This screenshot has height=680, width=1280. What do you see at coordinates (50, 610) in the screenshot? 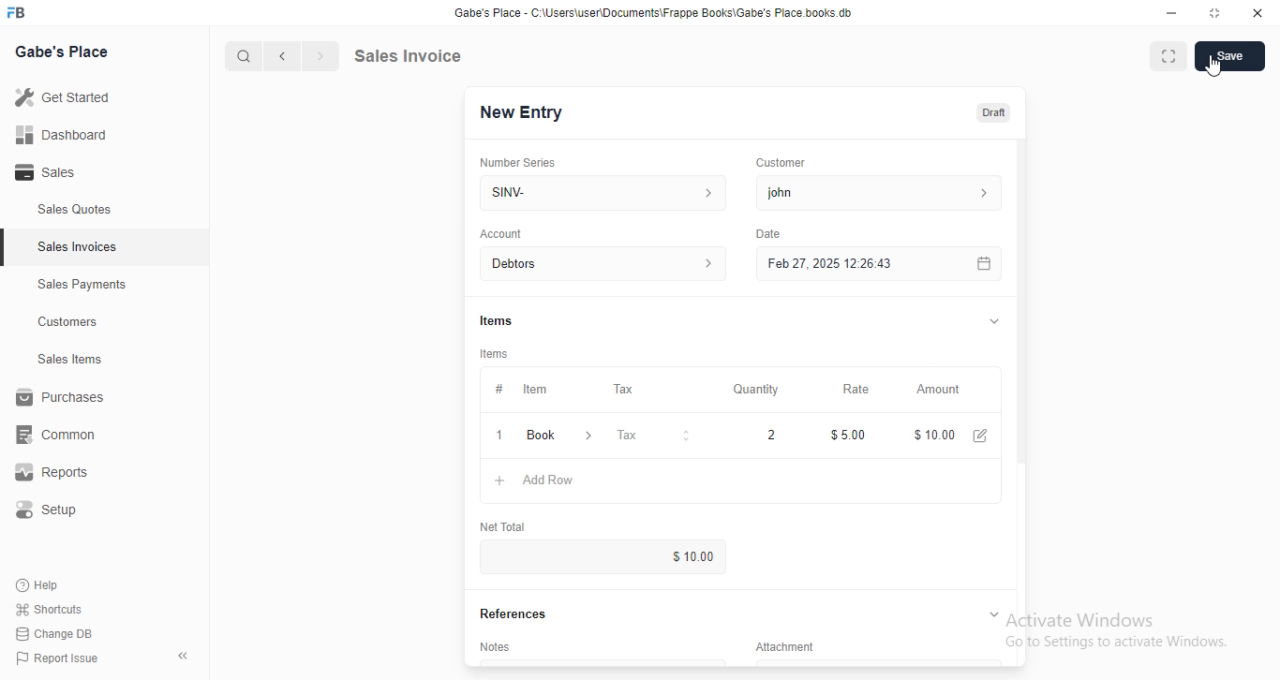
I see `Shortcuts` at bounding box center [50, 610].